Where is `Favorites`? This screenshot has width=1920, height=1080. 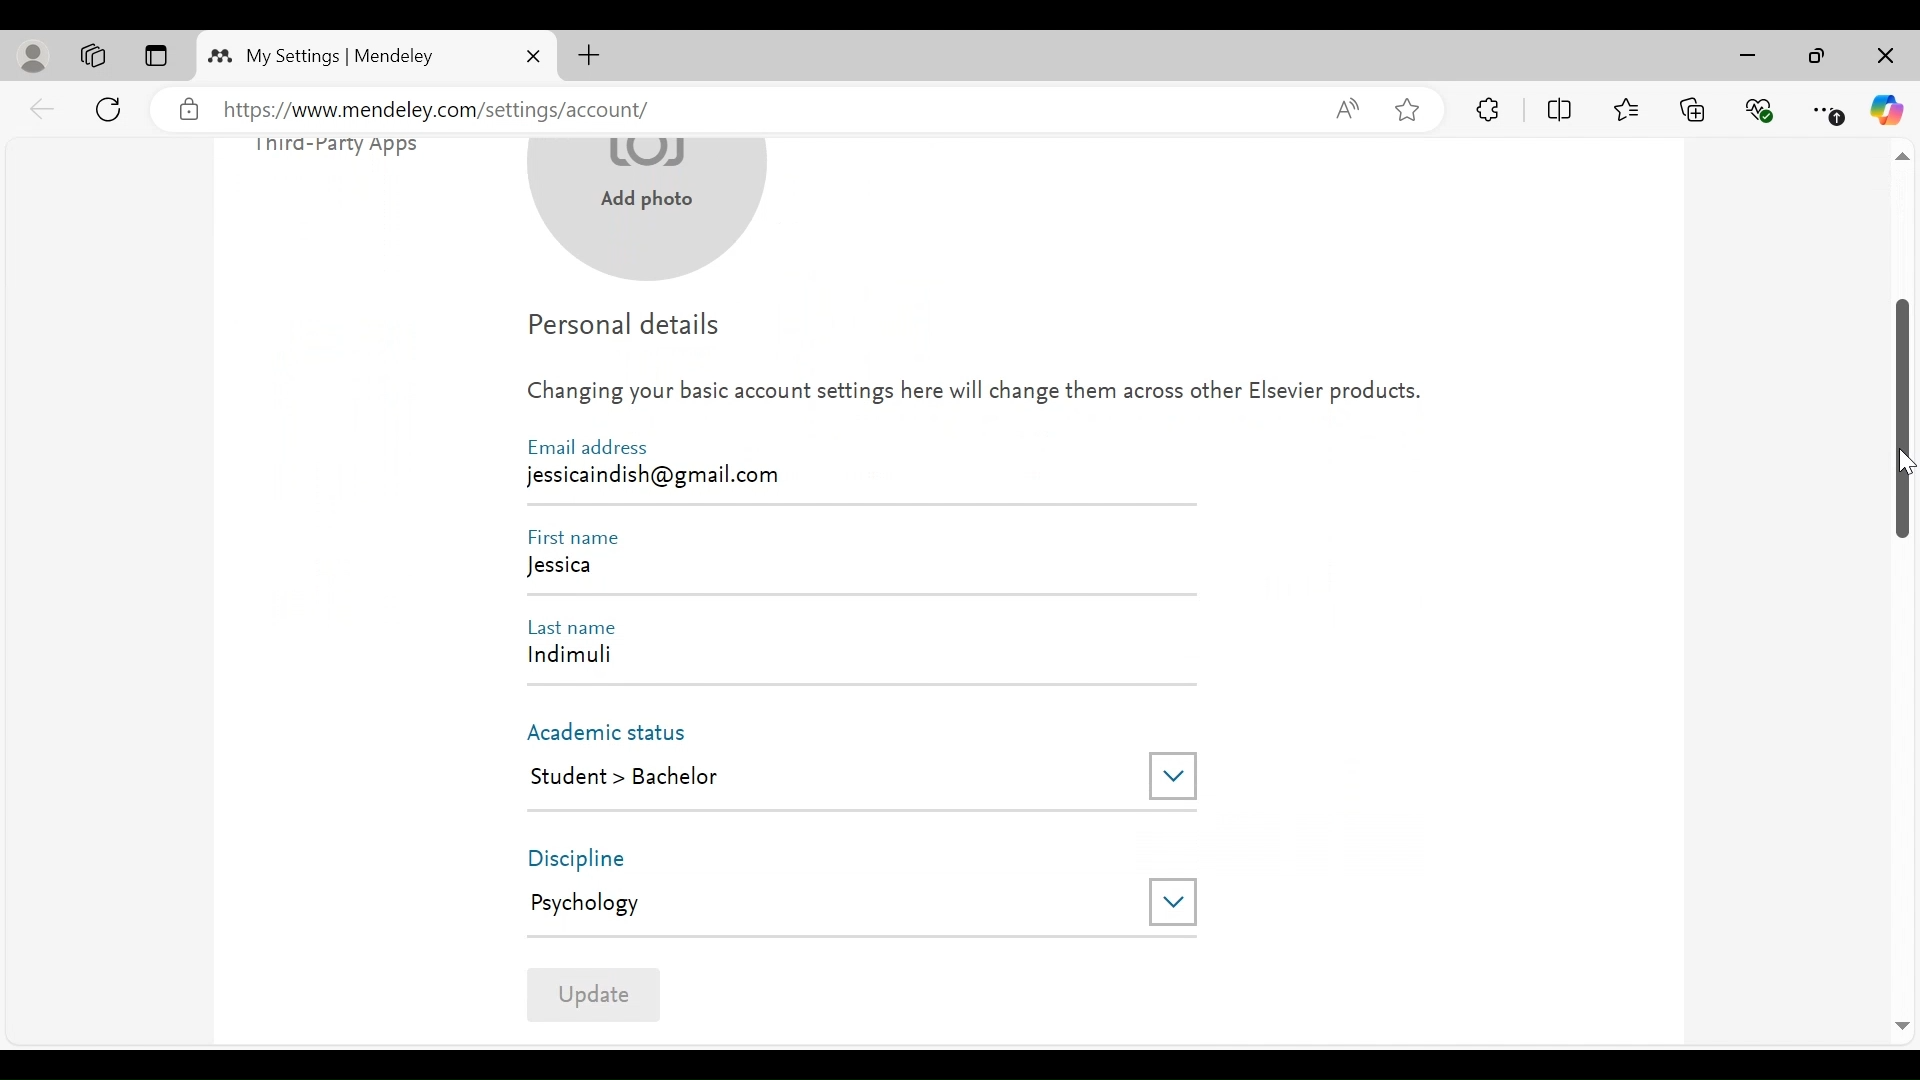 Favorites is located at coordinates (1625, 107).